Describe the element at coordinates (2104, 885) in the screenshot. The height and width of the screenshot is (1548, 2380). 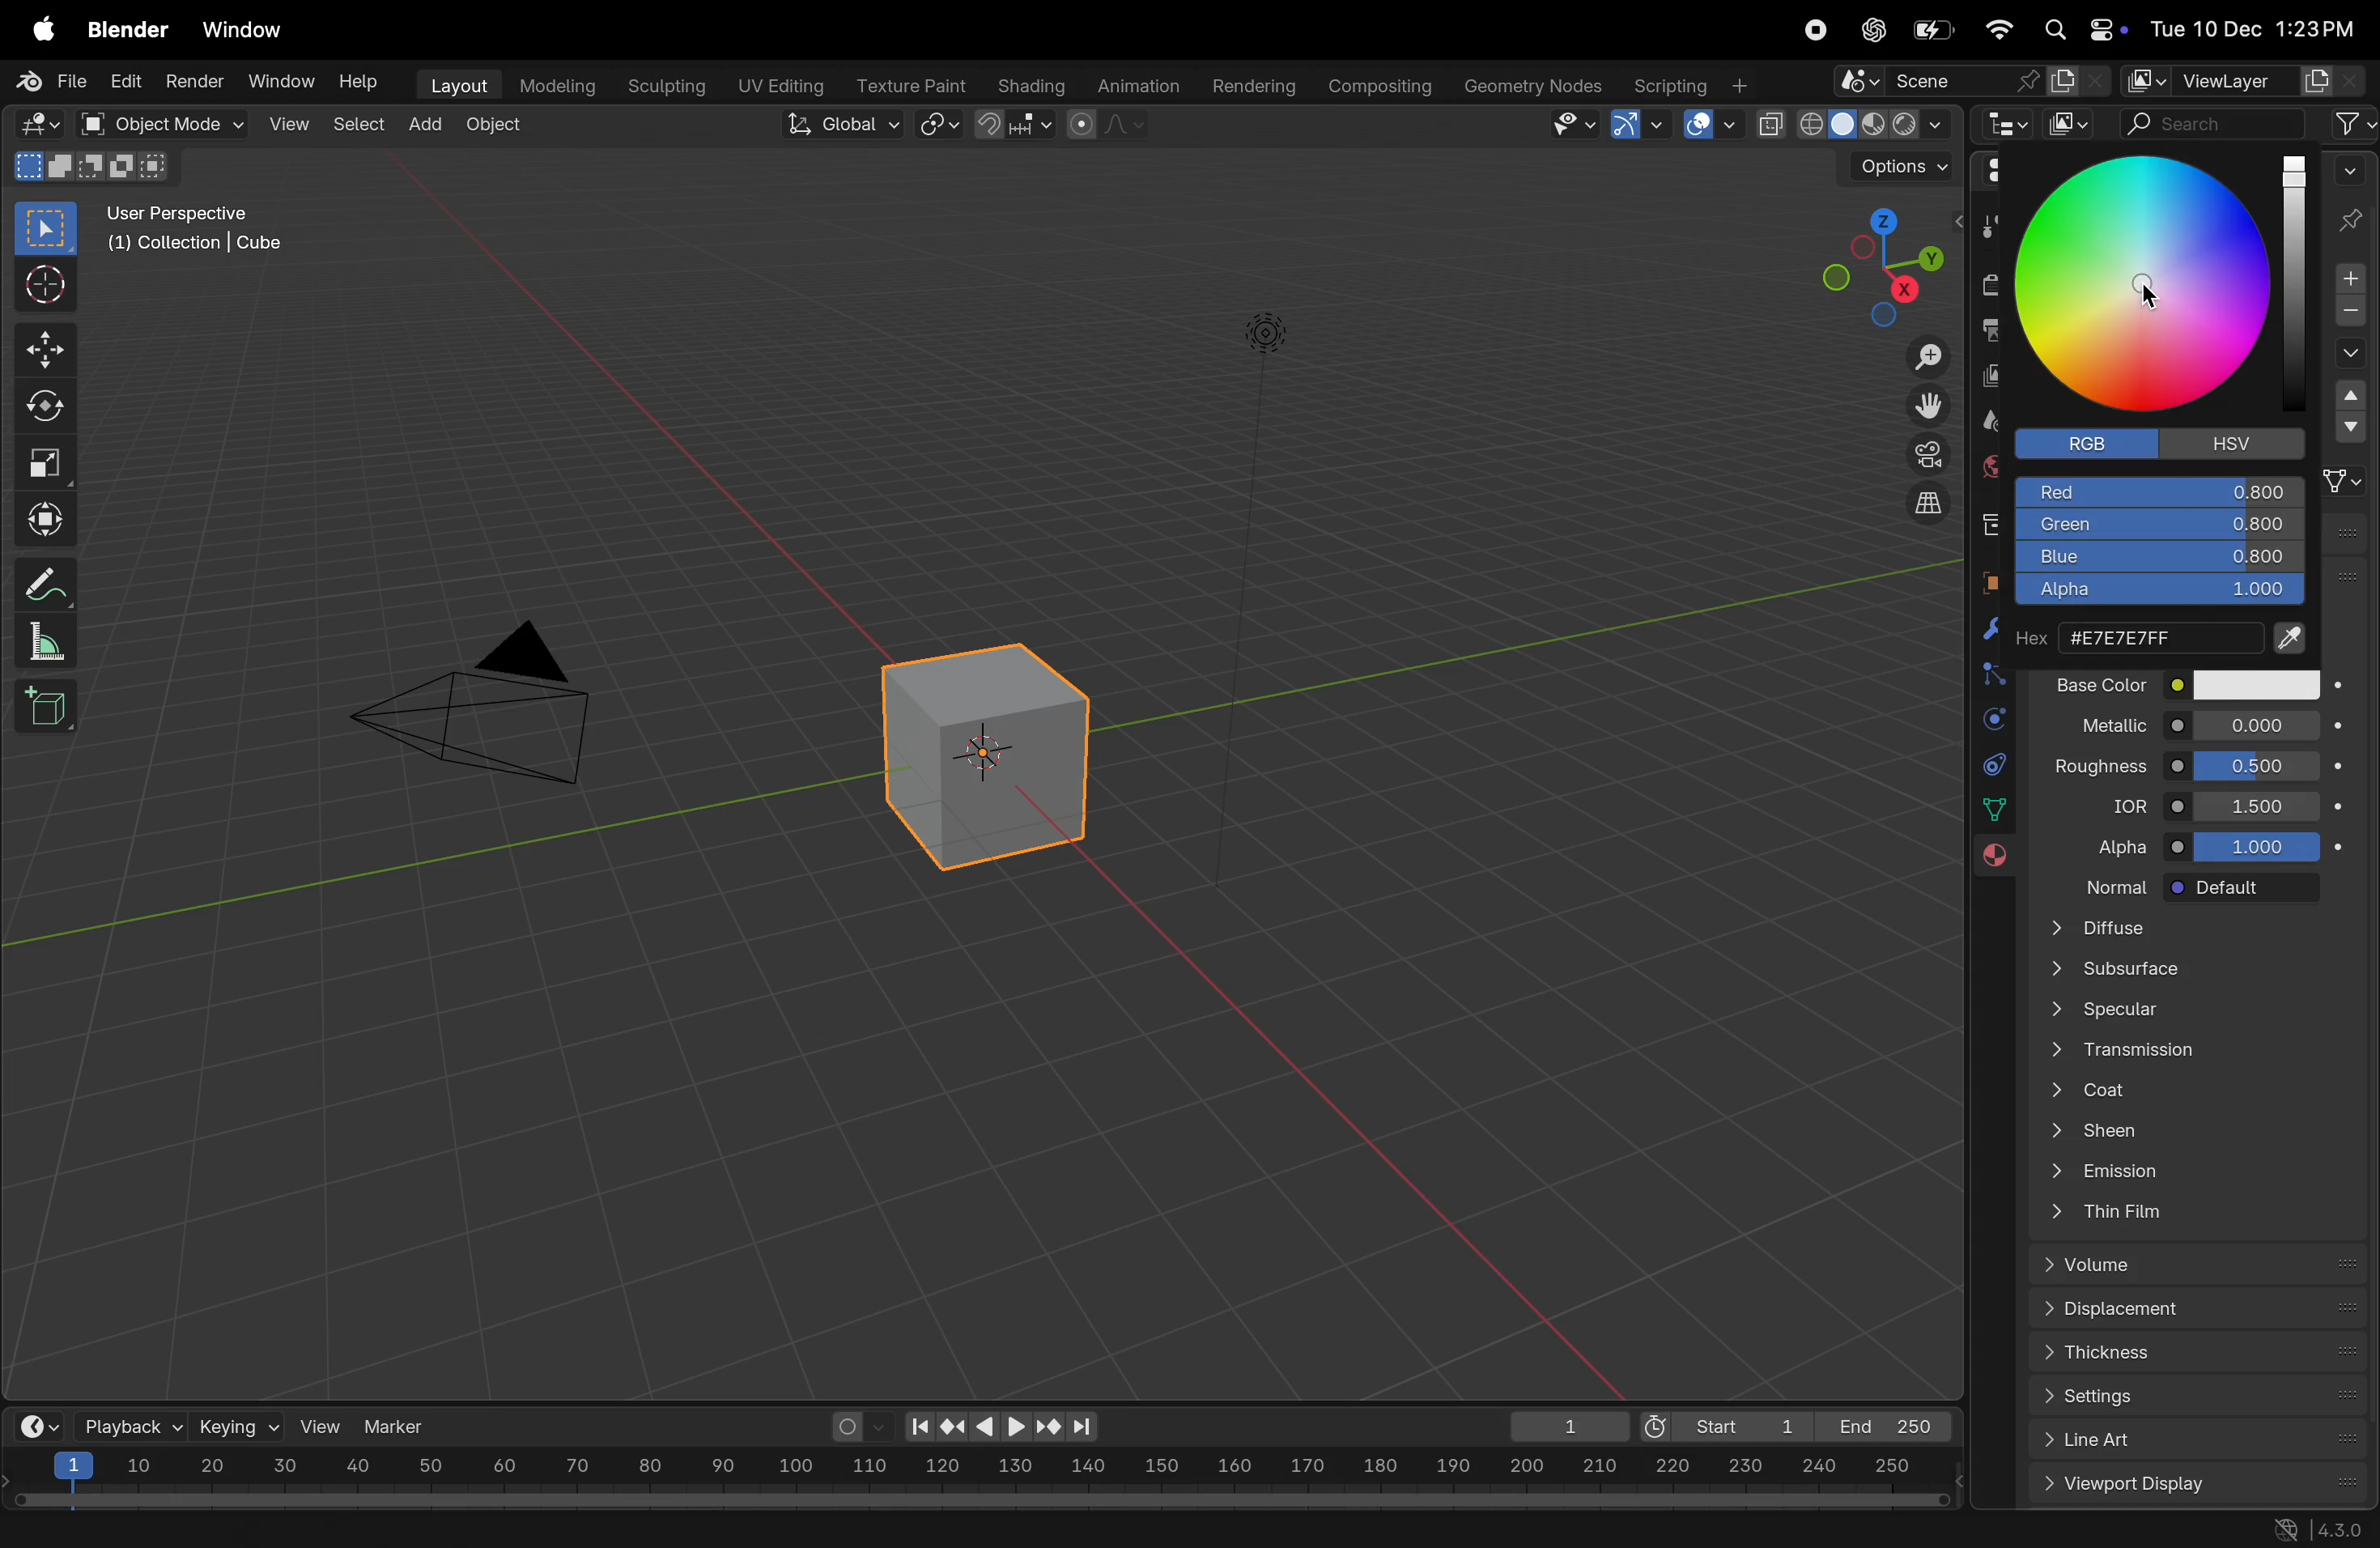
I see `normal` at that location.